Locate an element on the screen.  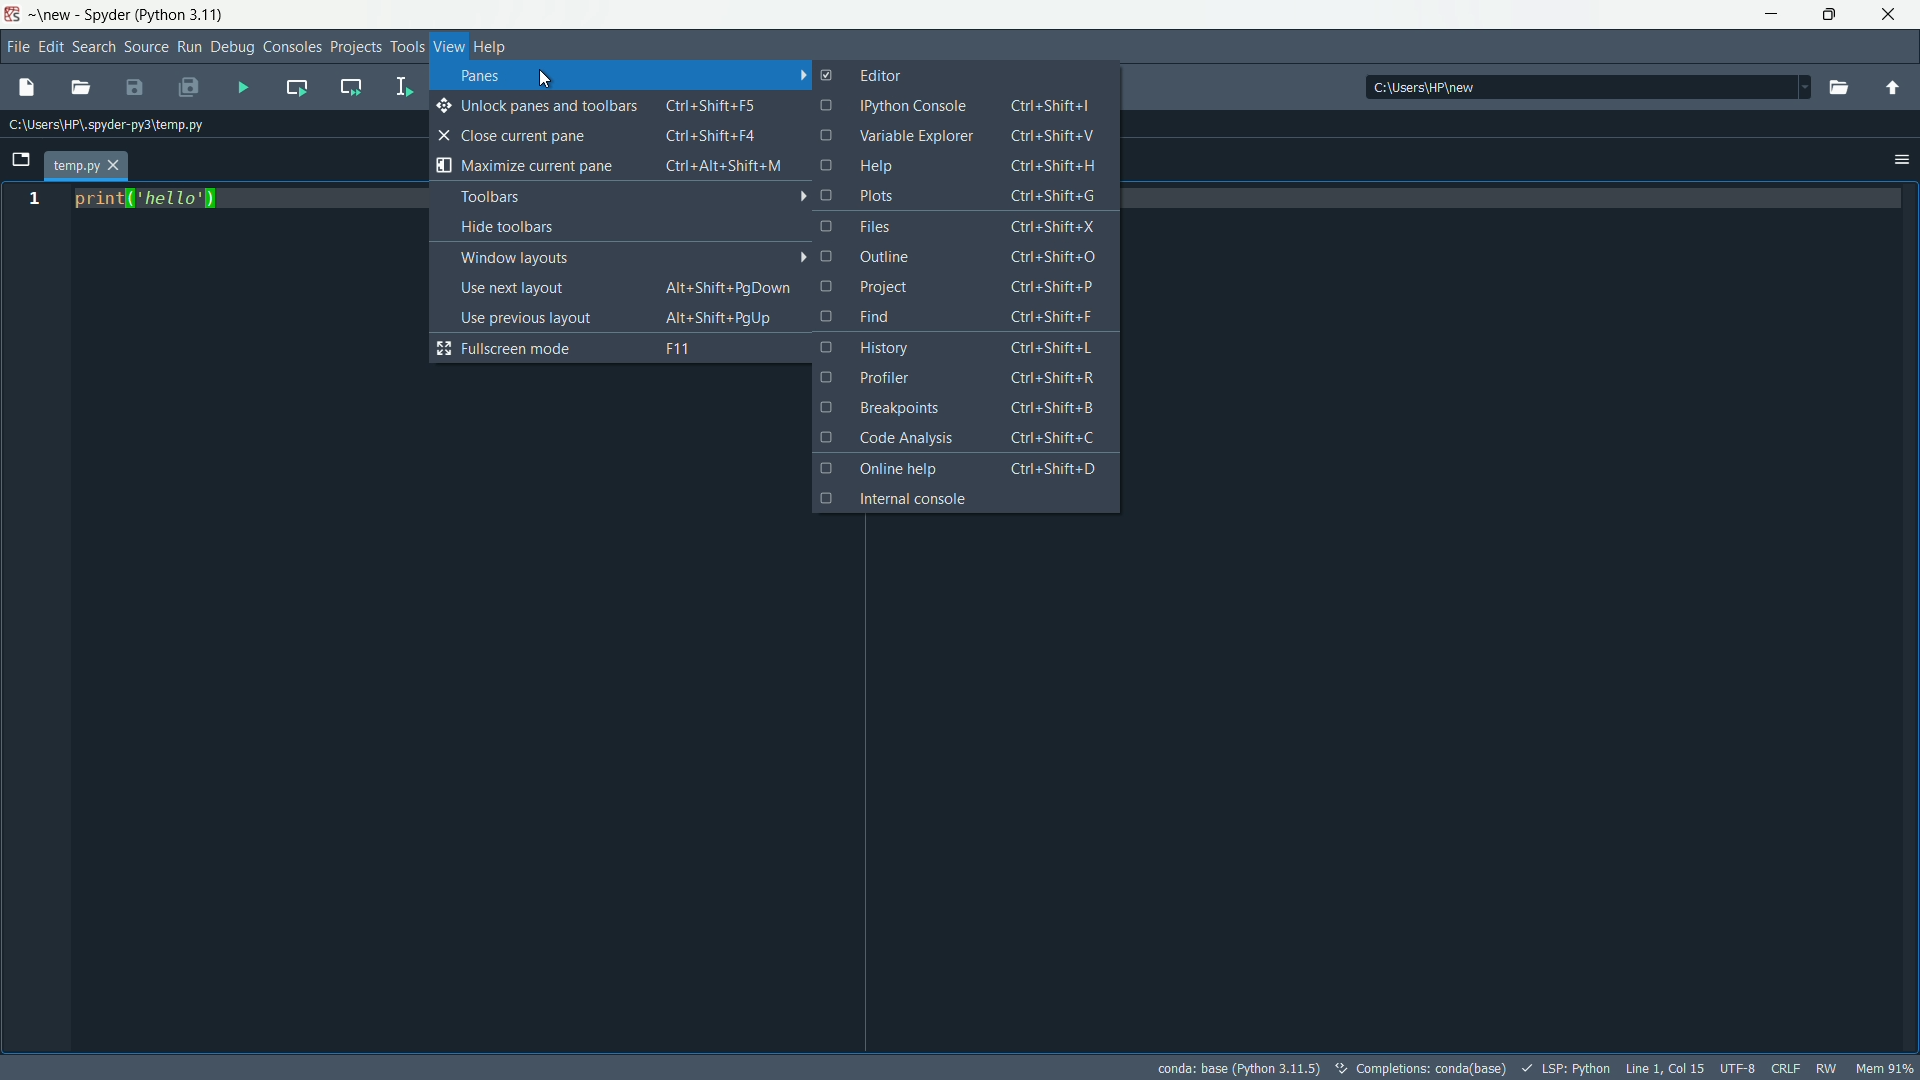
fullscreen mode is located at coordinates (622, 348).